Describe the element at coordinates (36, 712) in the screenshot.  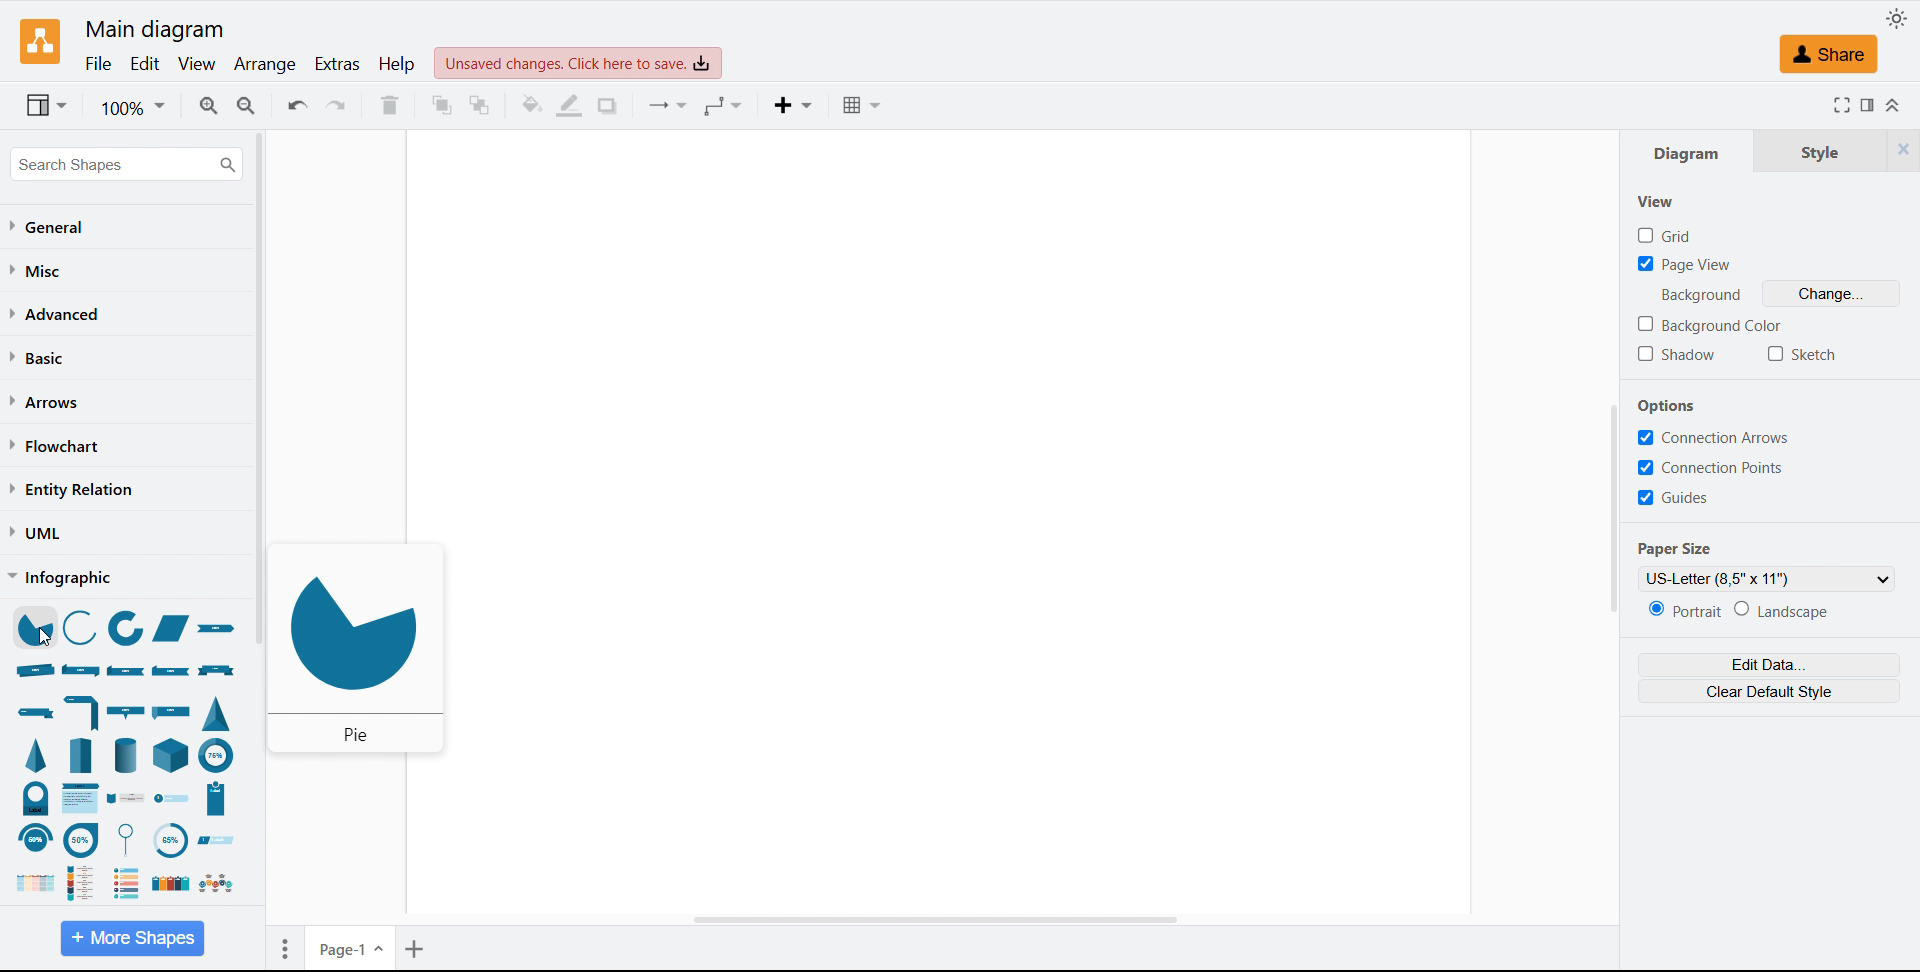
I see `banner single fold` at that location.